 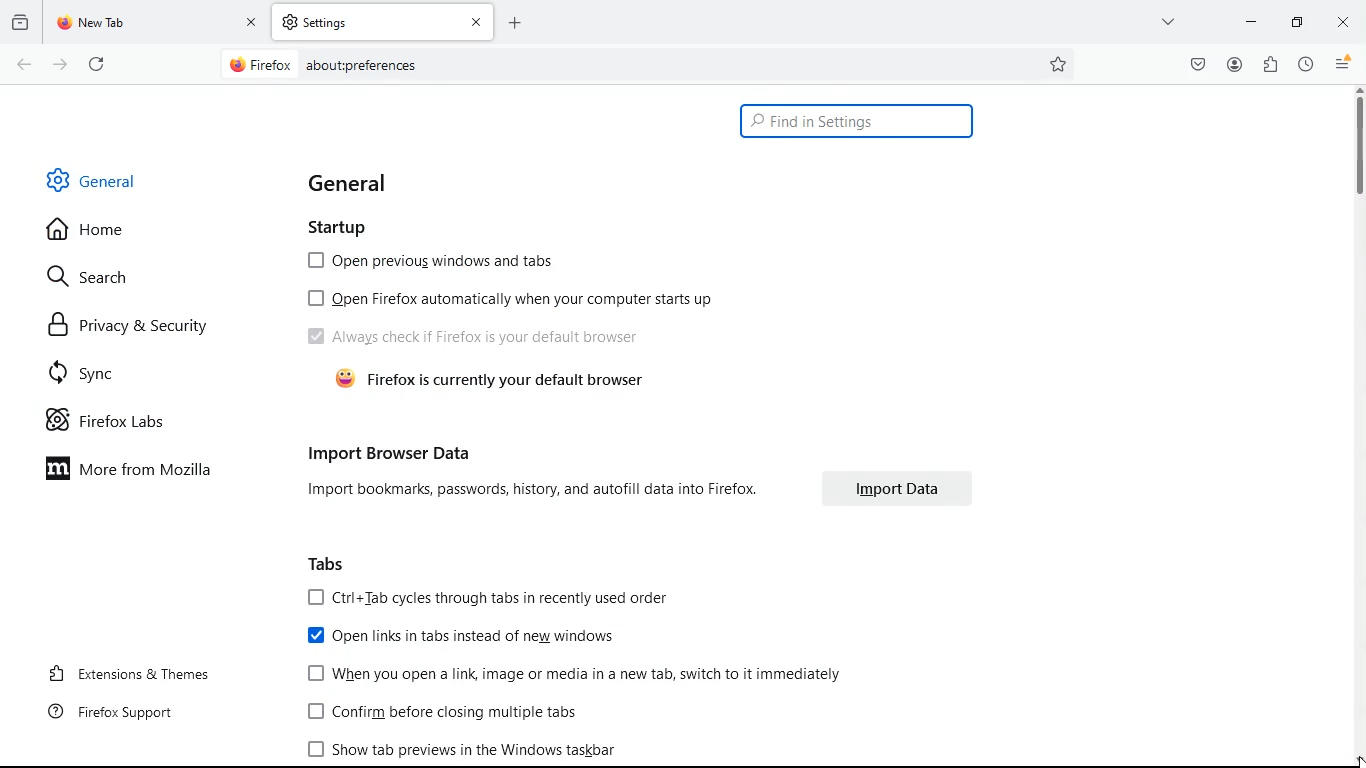 I want to click on startup, so click(x=347, y=229).